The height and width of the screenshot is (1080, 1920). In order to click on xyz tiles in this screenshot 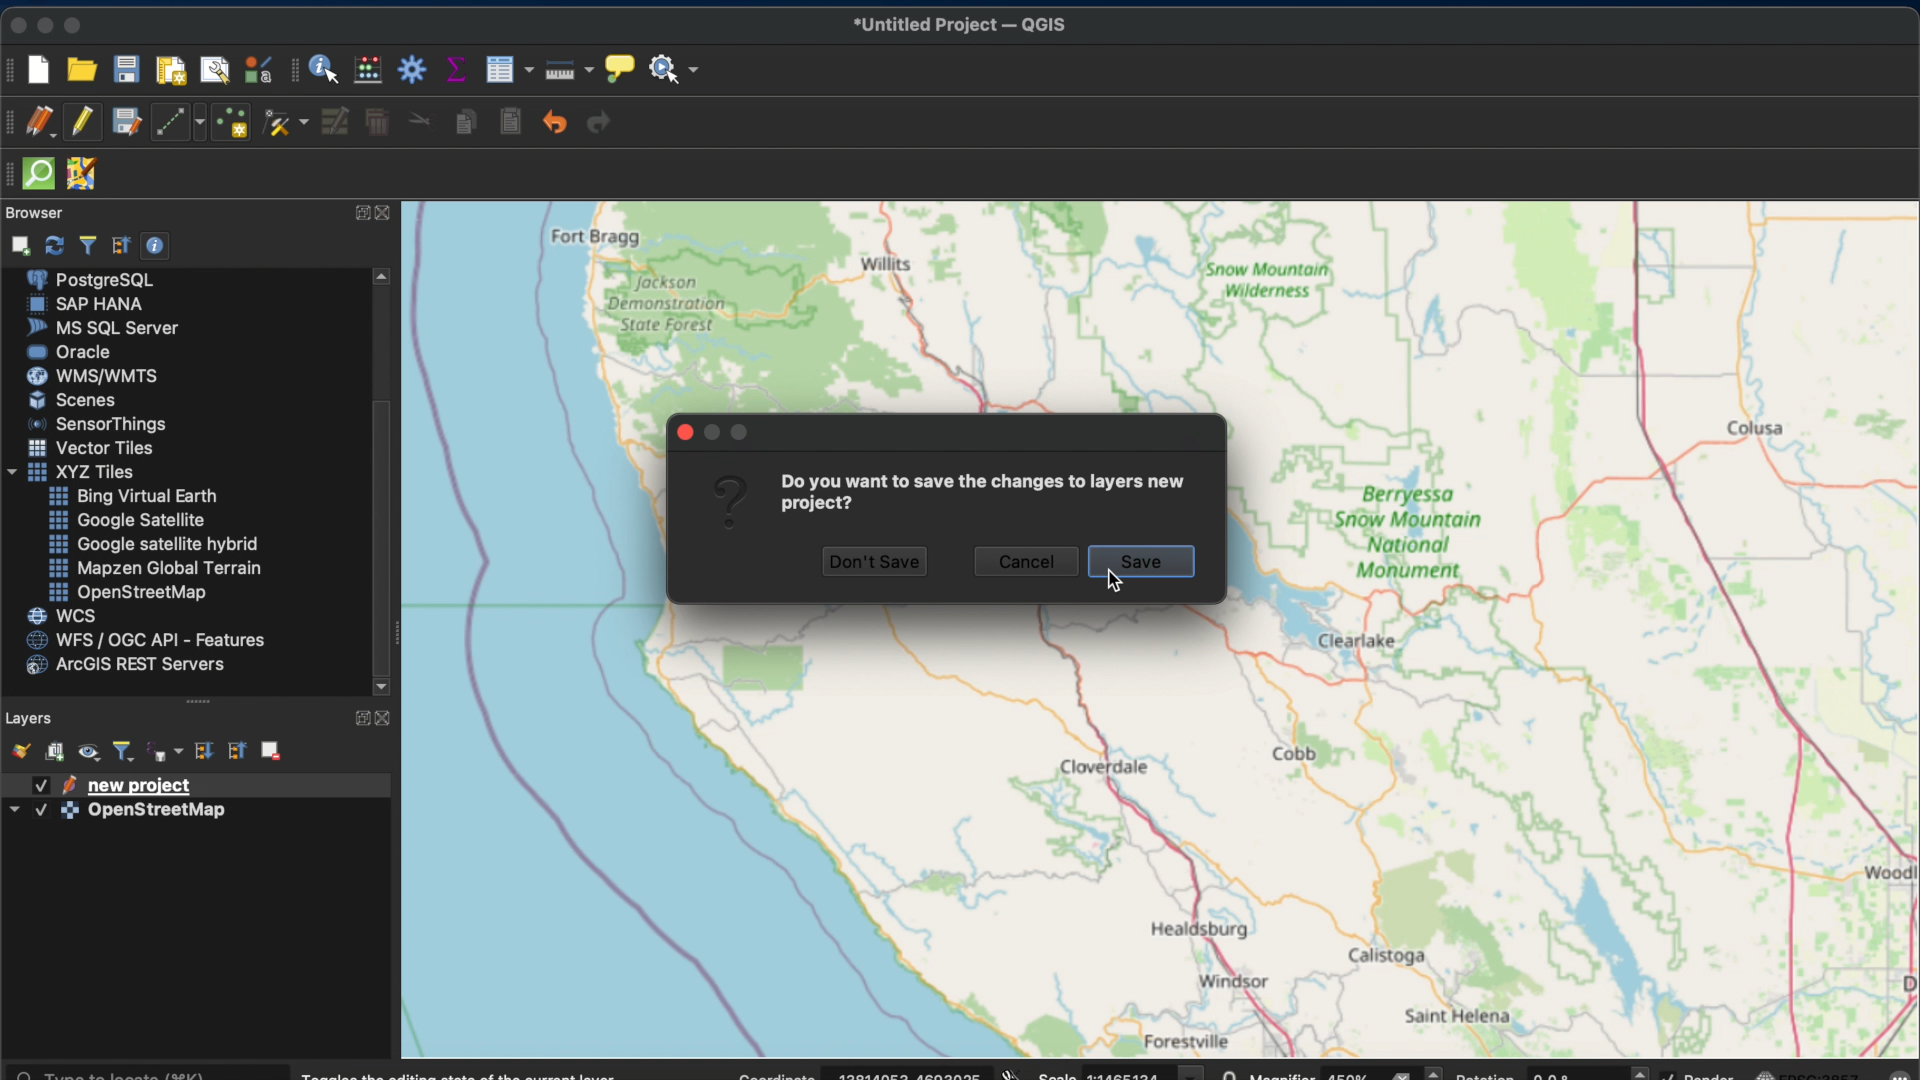, I will do `click(68, 473)`.